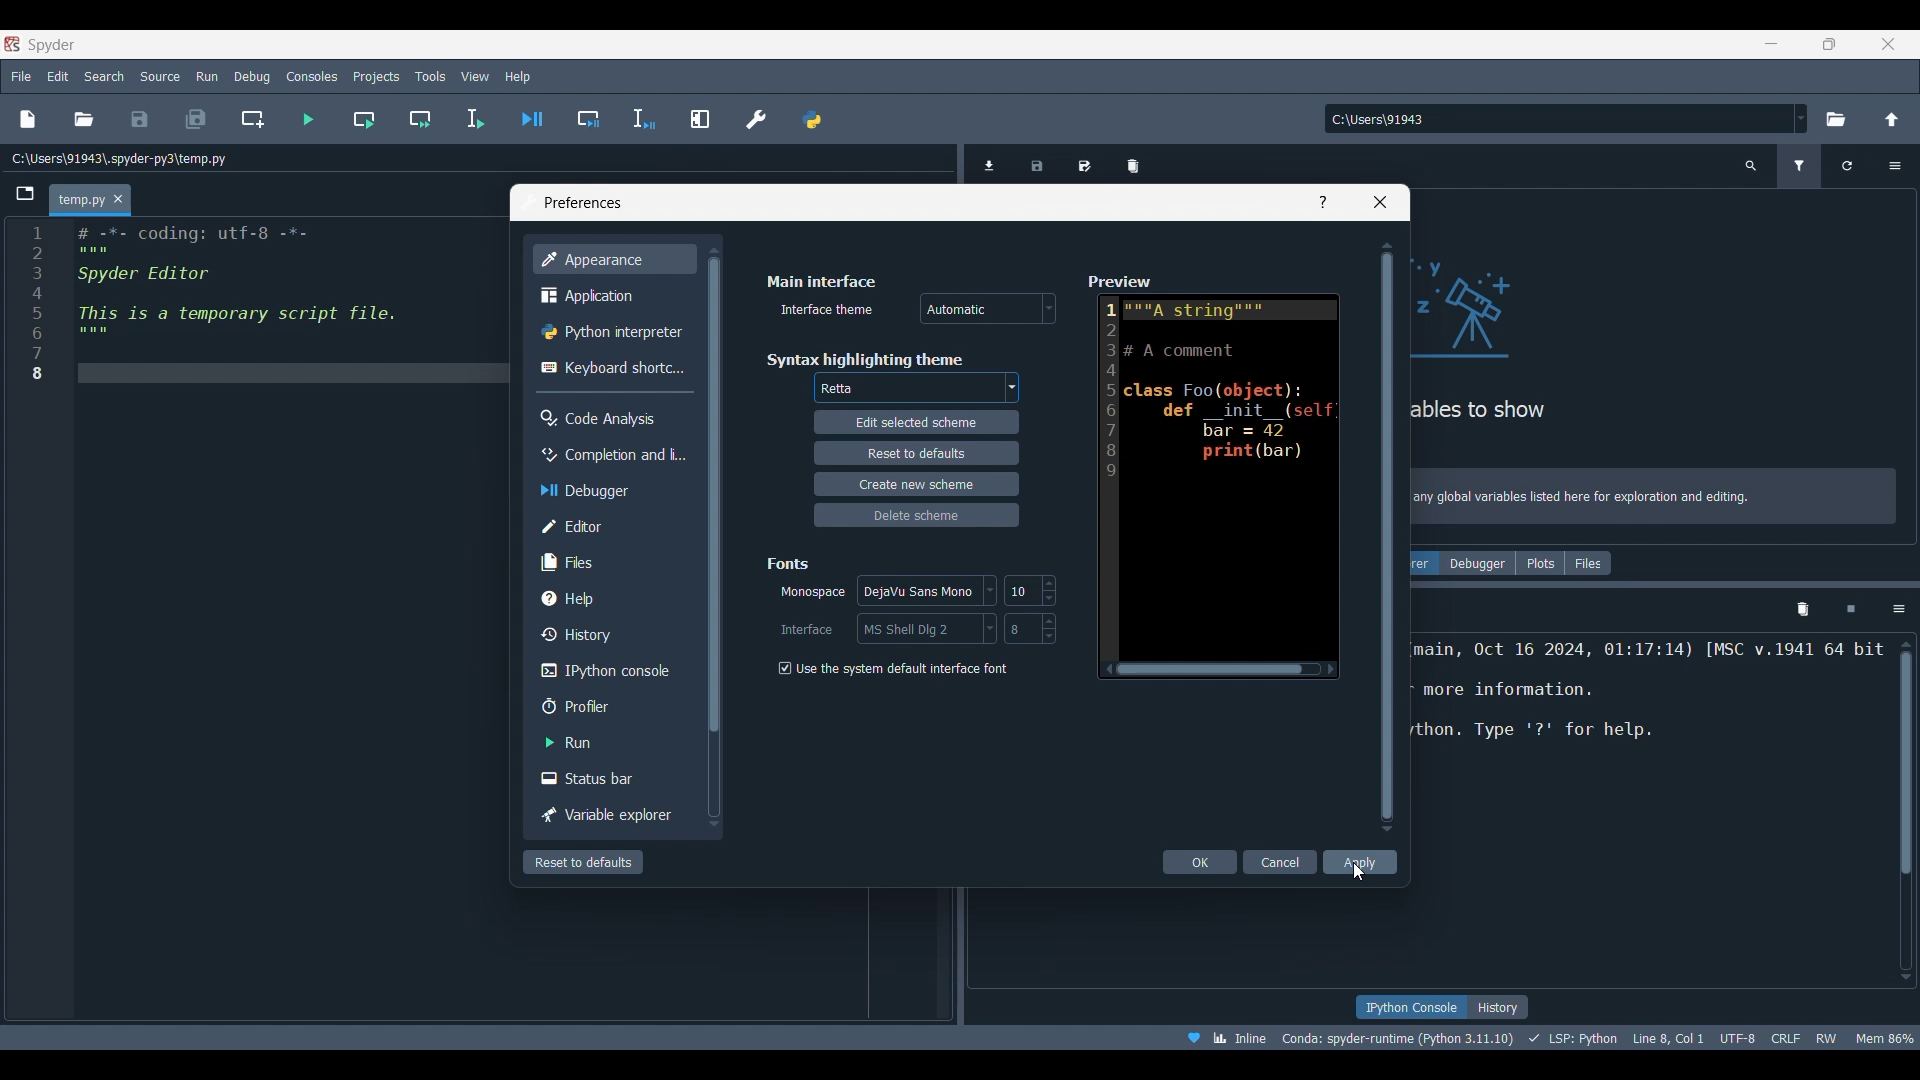  What do you see at coordinates (429, 77) in the screenshot?
I see `Tools menu` at bounding box center [429, 77].